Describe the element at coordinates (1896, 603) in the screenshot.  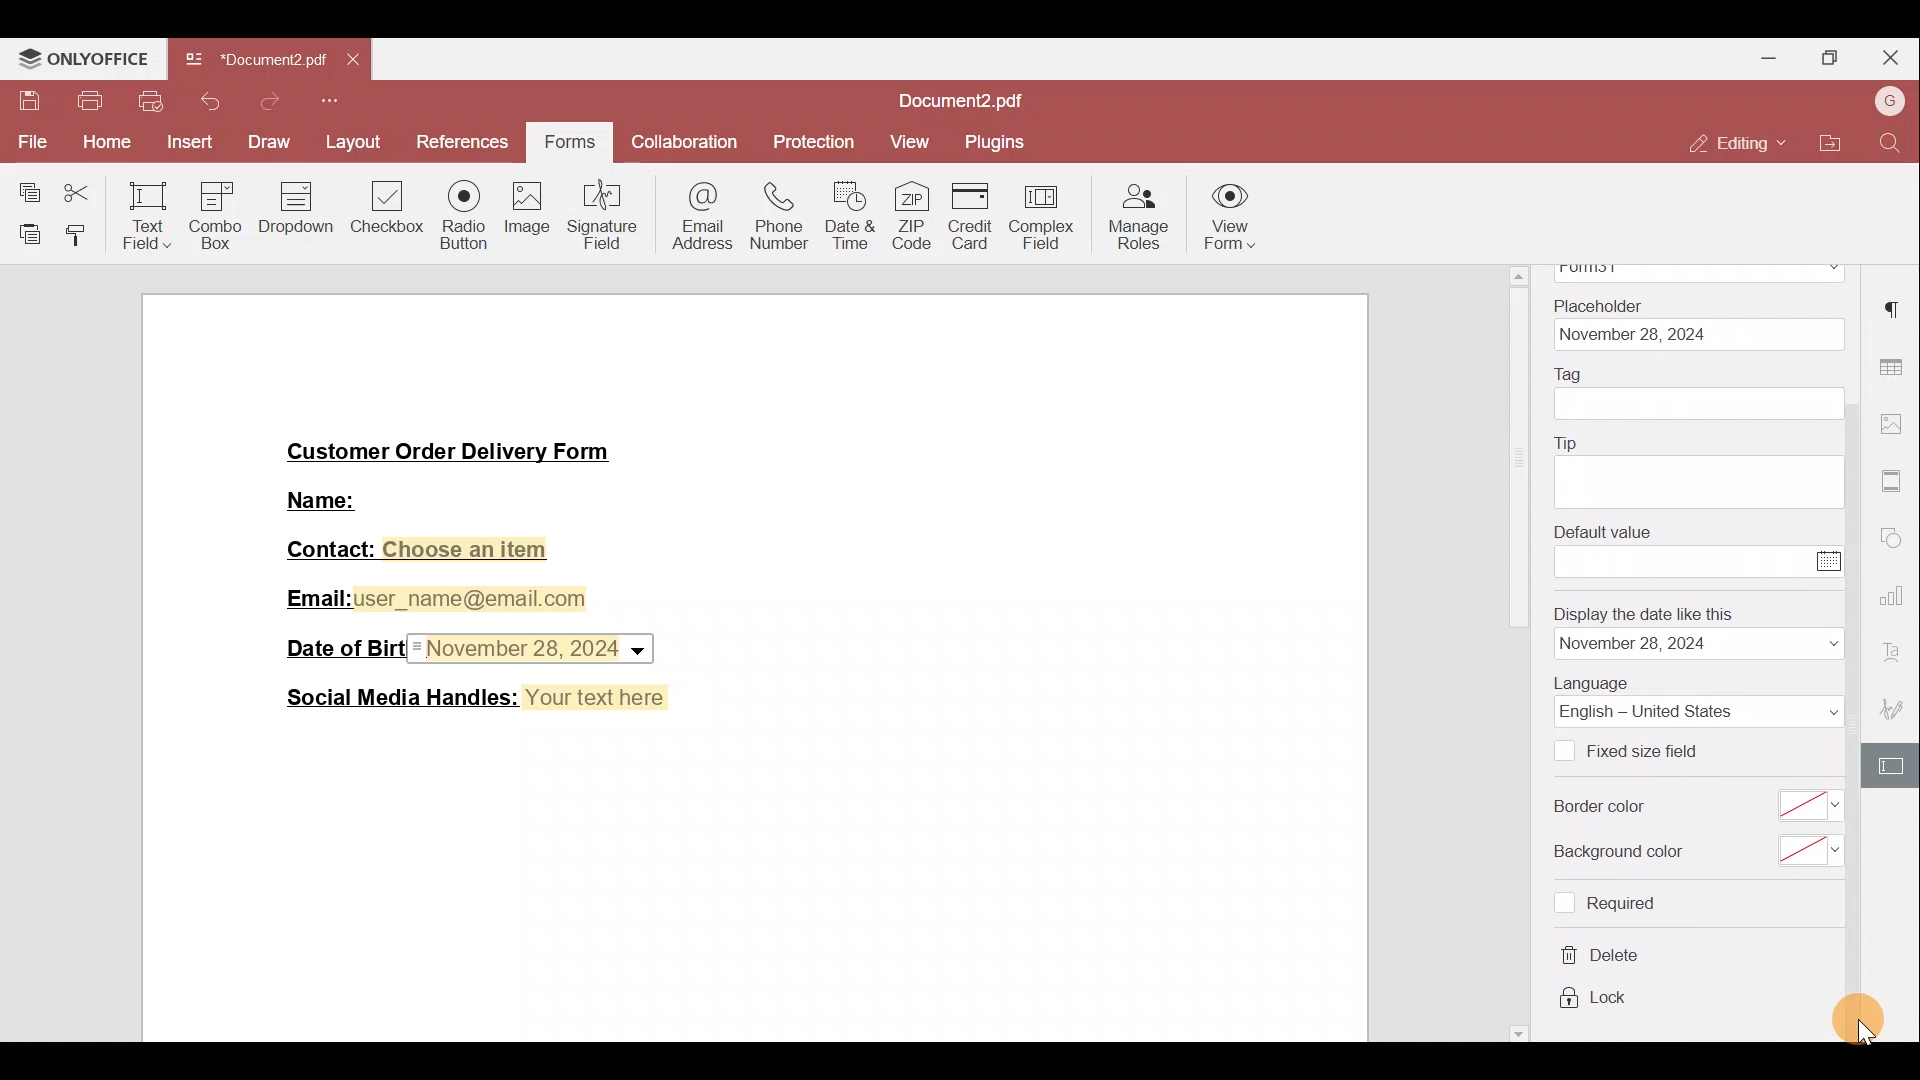
I see `Chart settings` at that location.